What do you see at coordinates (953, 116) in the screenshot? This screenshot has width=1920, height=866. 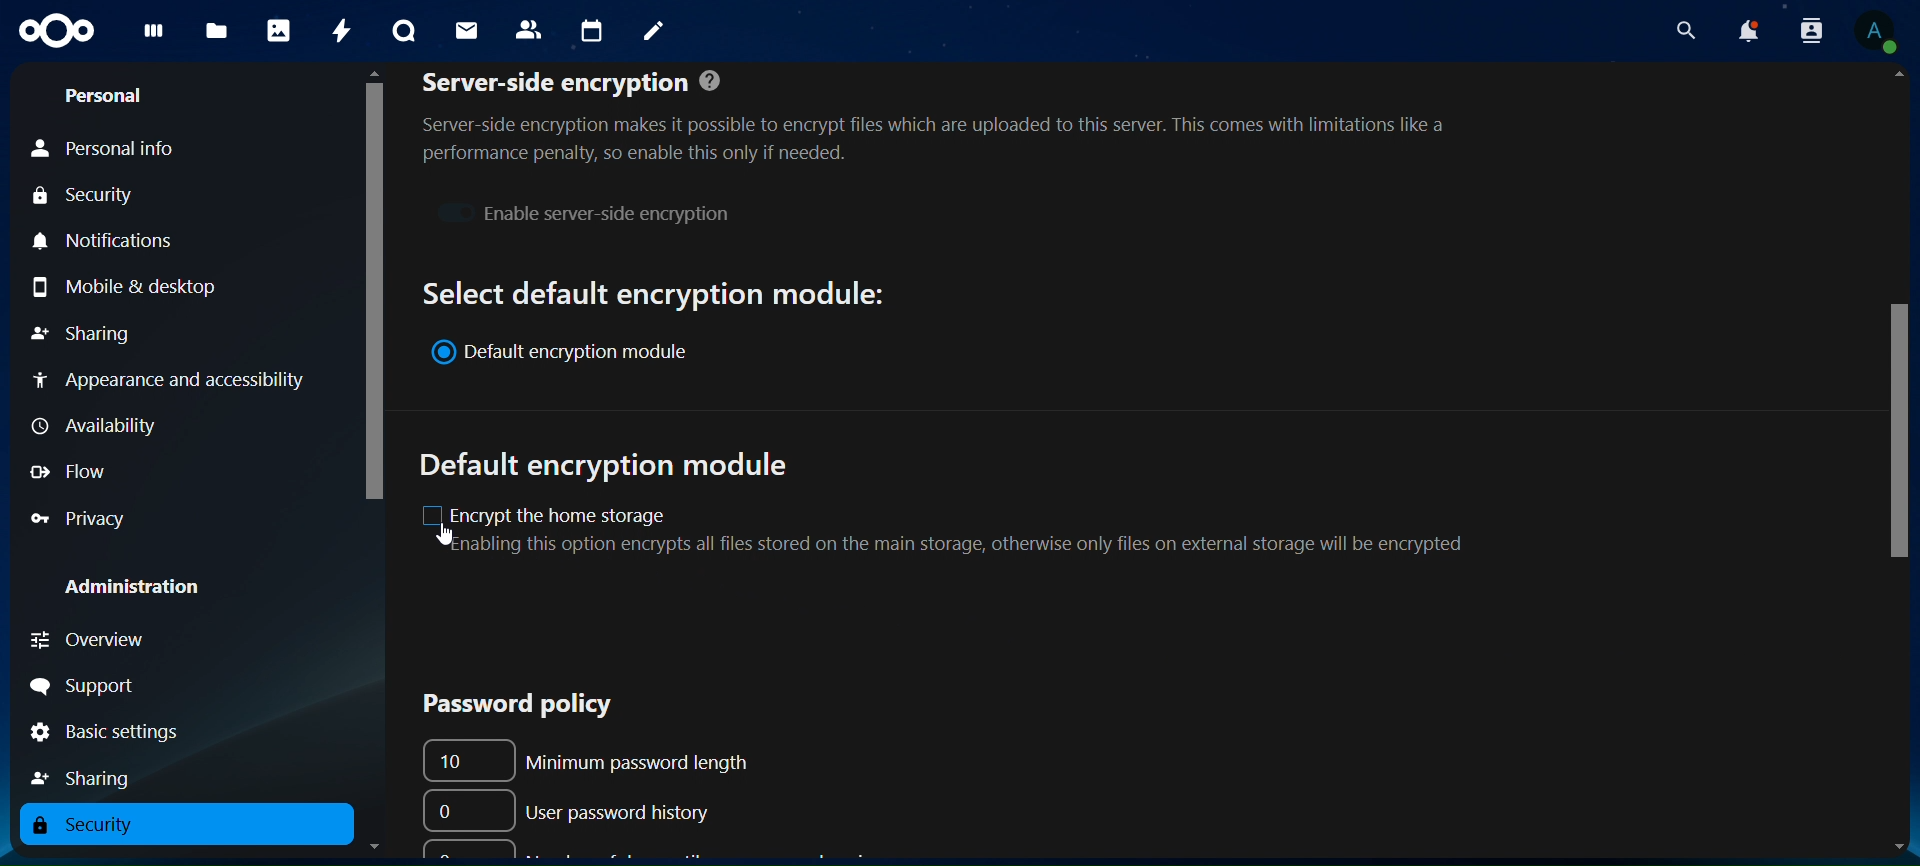 I see `server side encryption` at bounding box center [953, 116].